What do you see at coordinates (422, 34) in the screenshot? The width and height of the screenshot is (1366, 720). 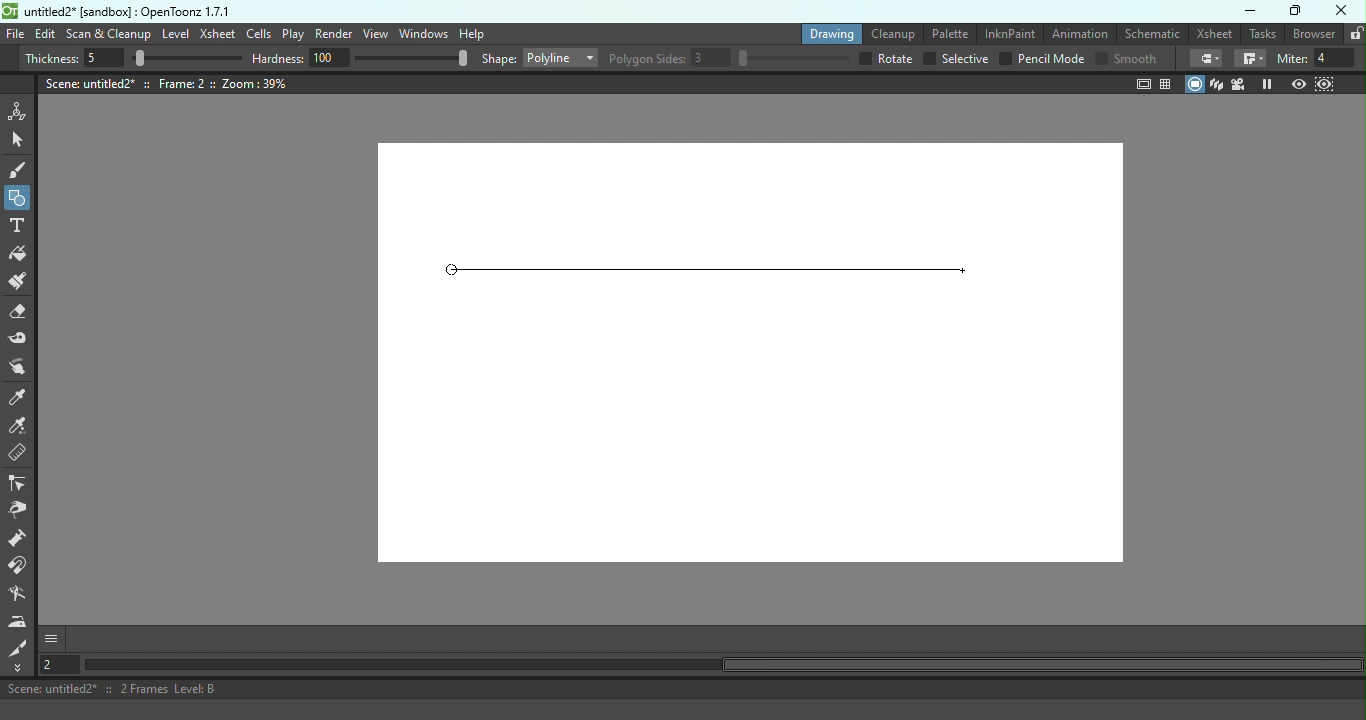 I see `Windows` at bounding box center [422, 34].